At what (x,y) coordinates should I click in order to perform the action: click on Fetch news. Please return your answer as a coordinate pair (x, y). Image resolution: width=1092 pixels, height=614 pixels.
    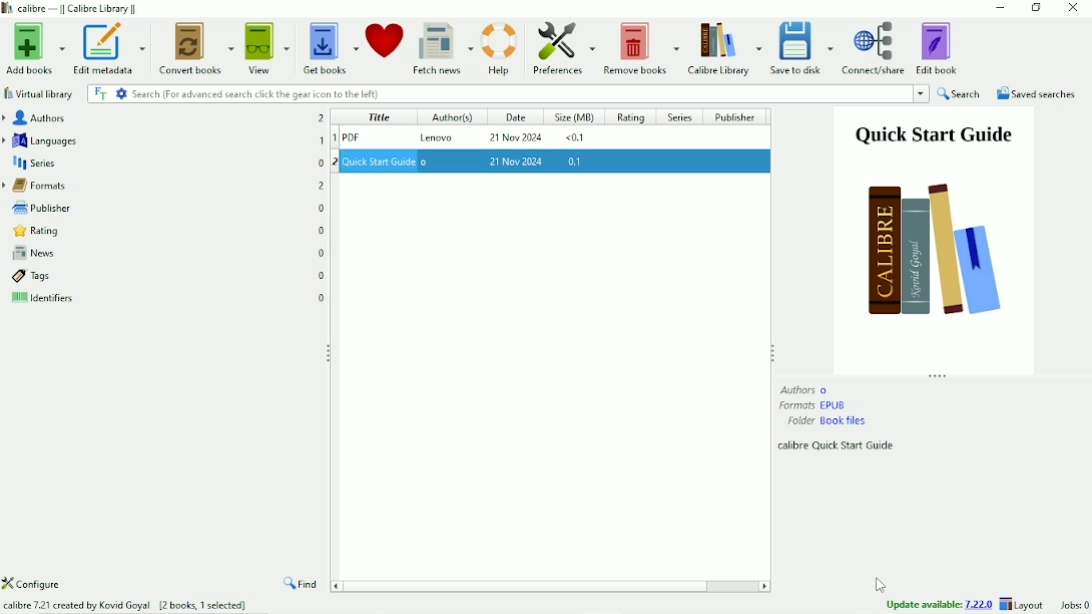
    Looking at the image, I should click on (442, 47).